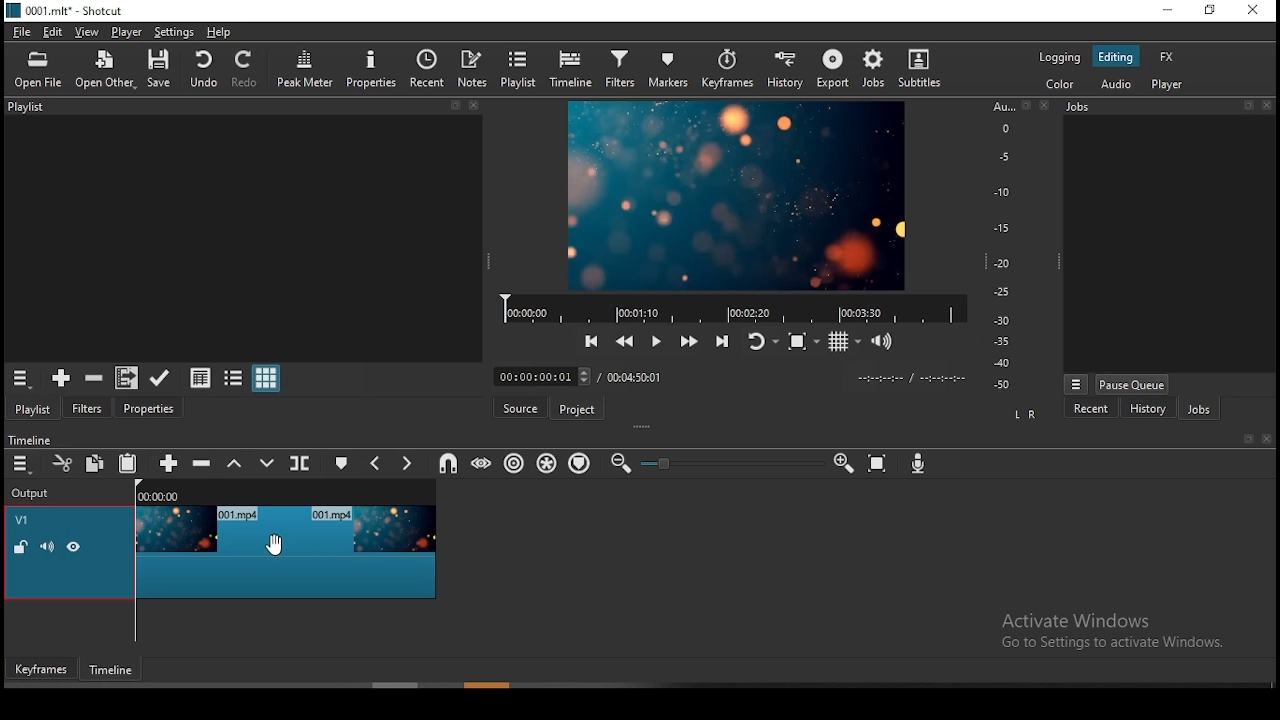  I want to click on paste, so click(127, 464).